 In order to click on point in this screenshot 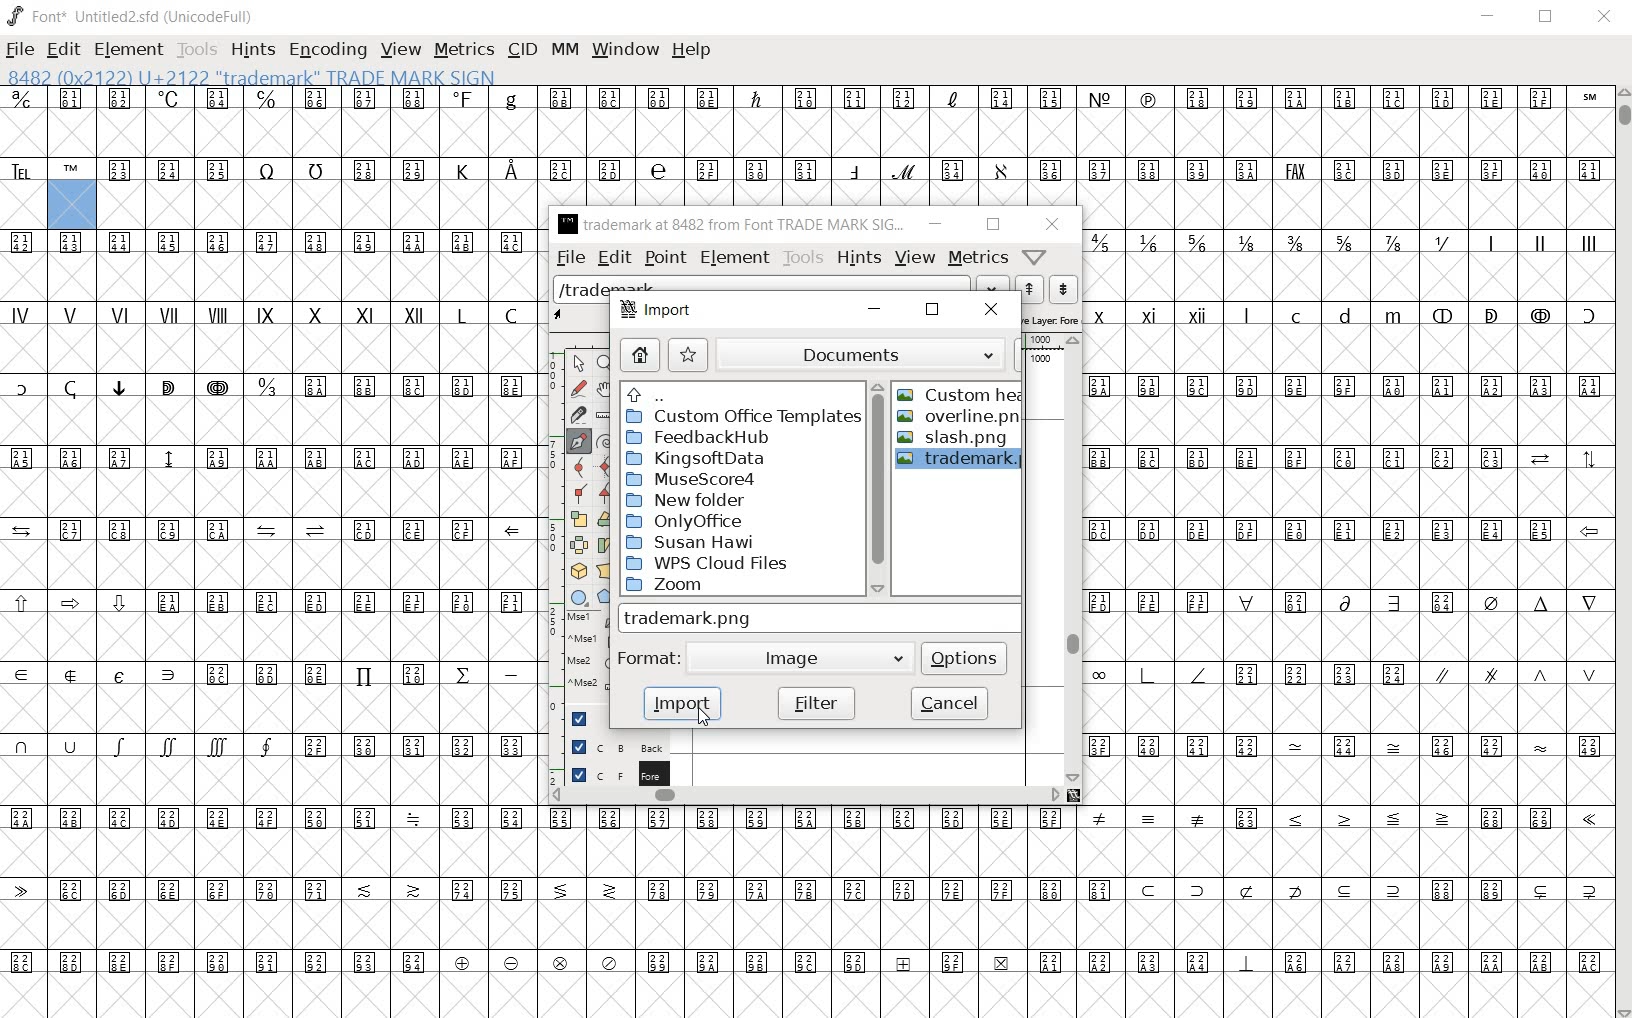, I will do `click(665, 257)`.